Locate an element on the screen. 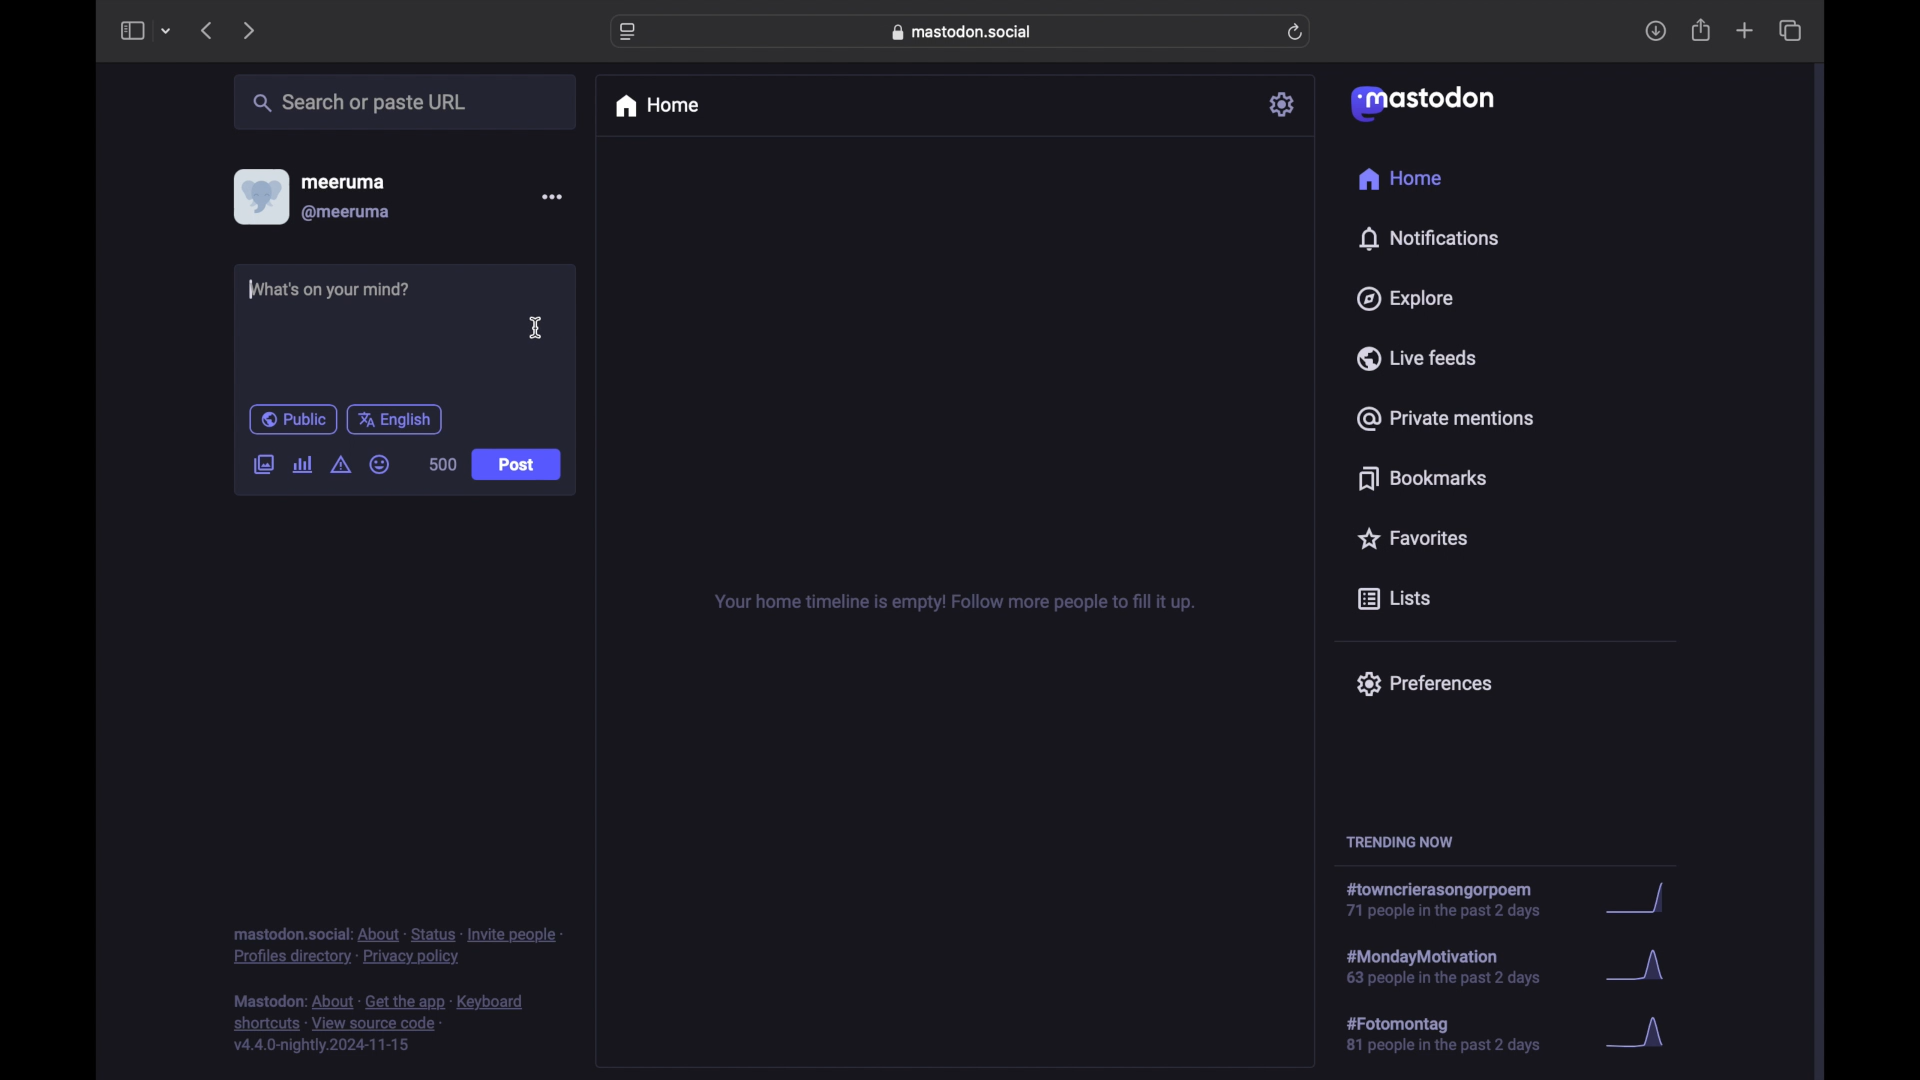 This screenshot has width=1920, height=1080. hashtag  trend is located at coordinates (1462, 965).